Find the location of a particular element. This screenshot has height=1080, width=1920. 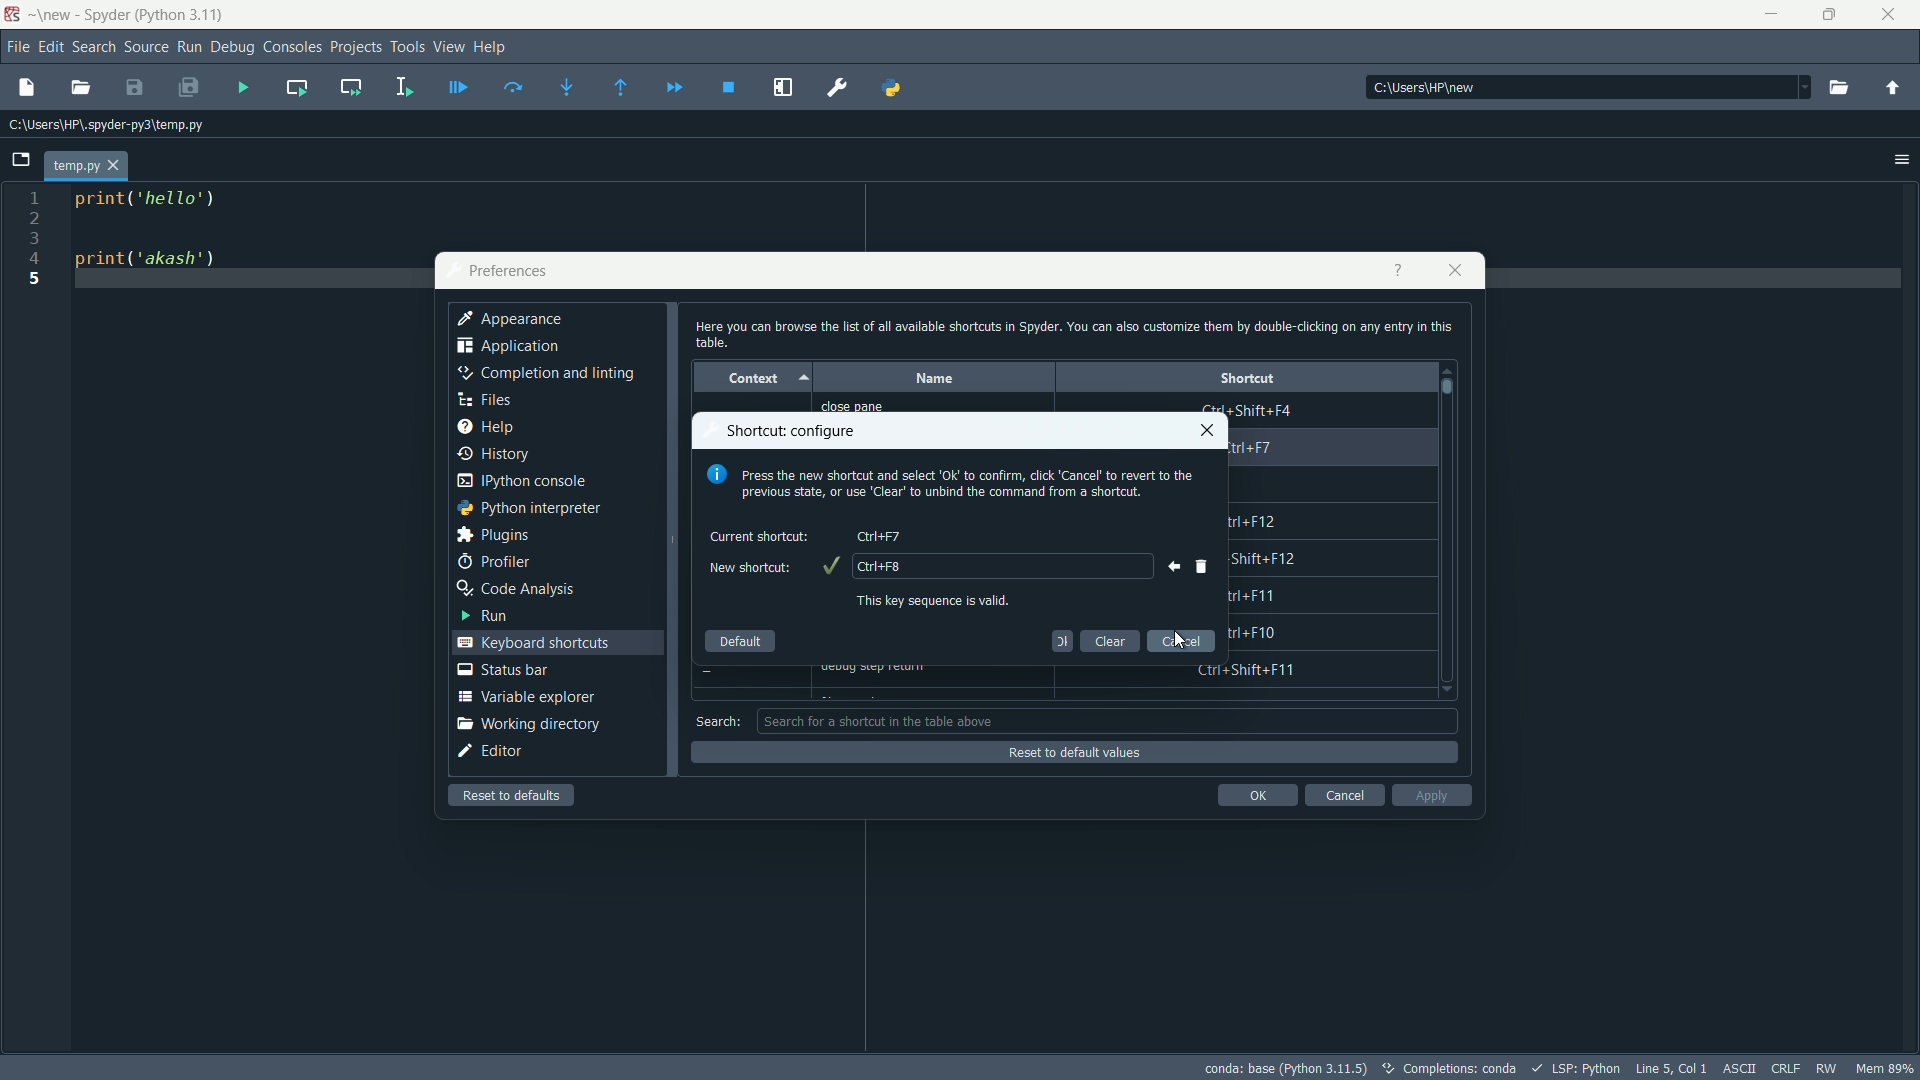

apply is located at coordinates (1432, 795).